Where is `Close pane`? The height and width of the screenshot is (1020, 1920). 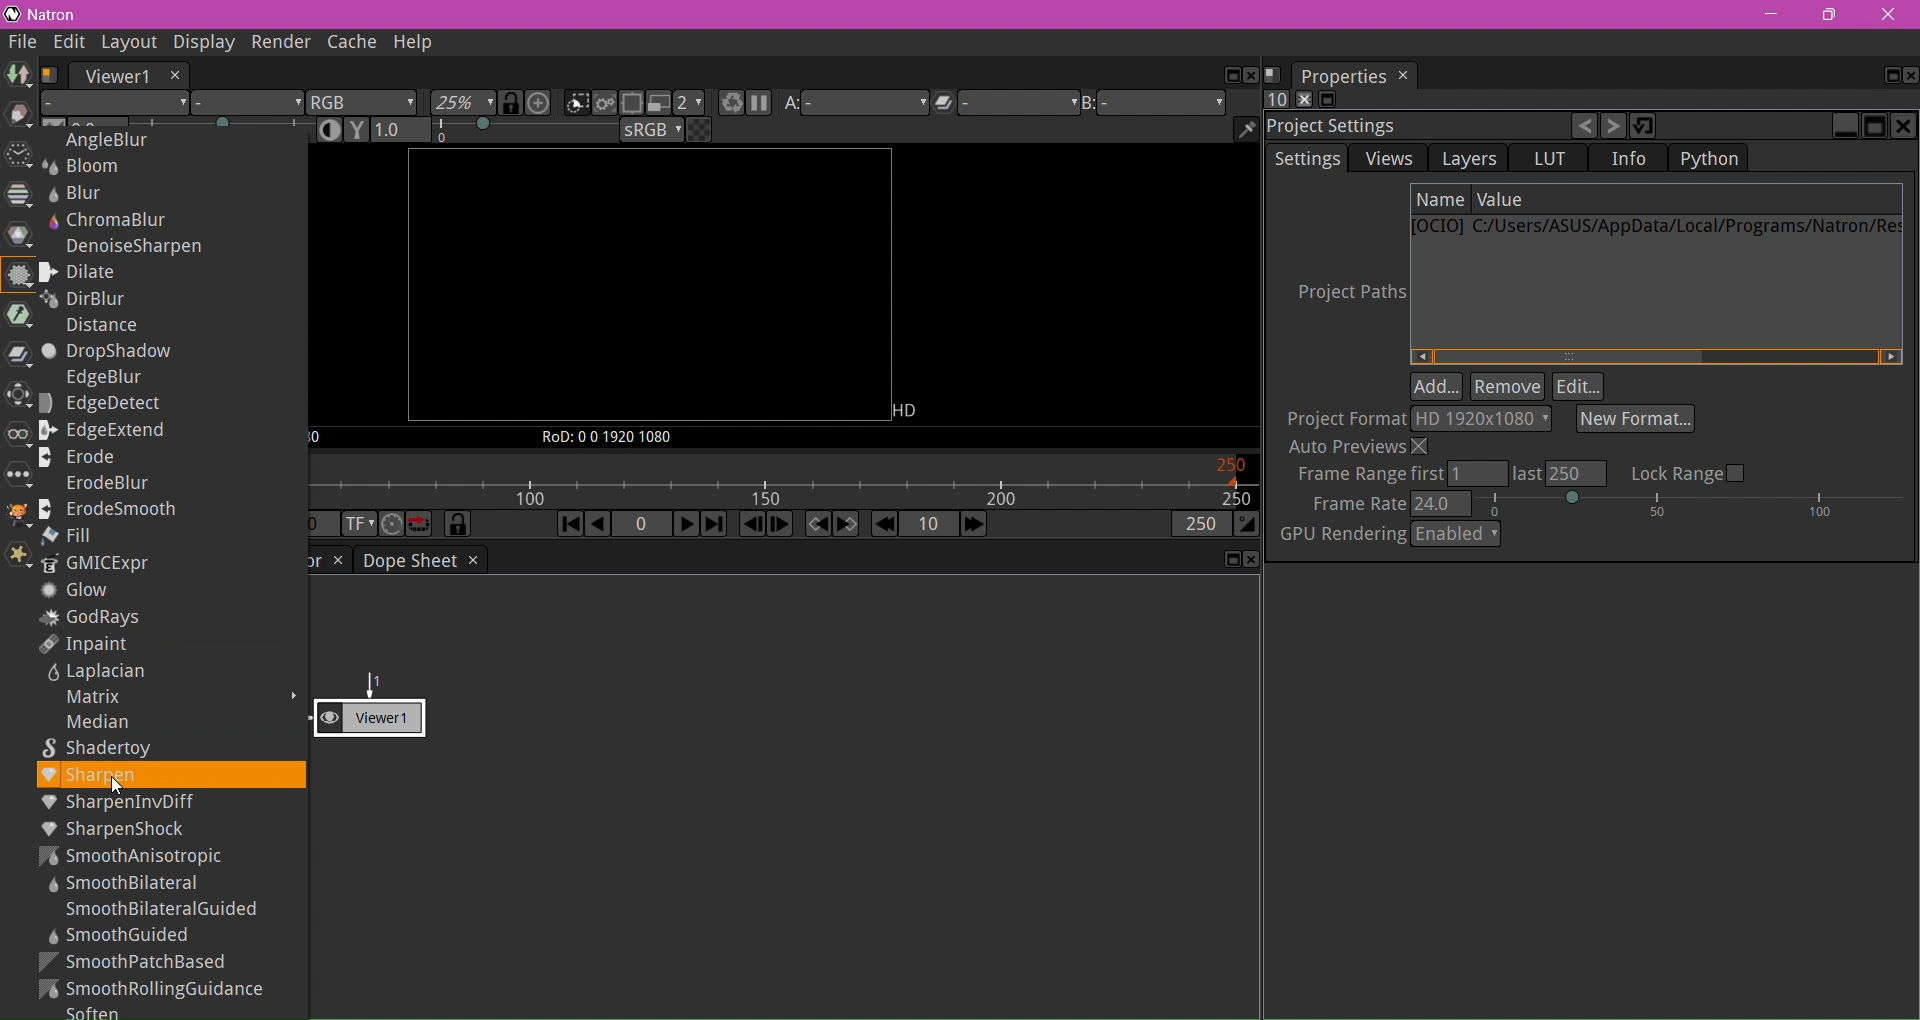
Close pane is located at coordinates (1249, 560).